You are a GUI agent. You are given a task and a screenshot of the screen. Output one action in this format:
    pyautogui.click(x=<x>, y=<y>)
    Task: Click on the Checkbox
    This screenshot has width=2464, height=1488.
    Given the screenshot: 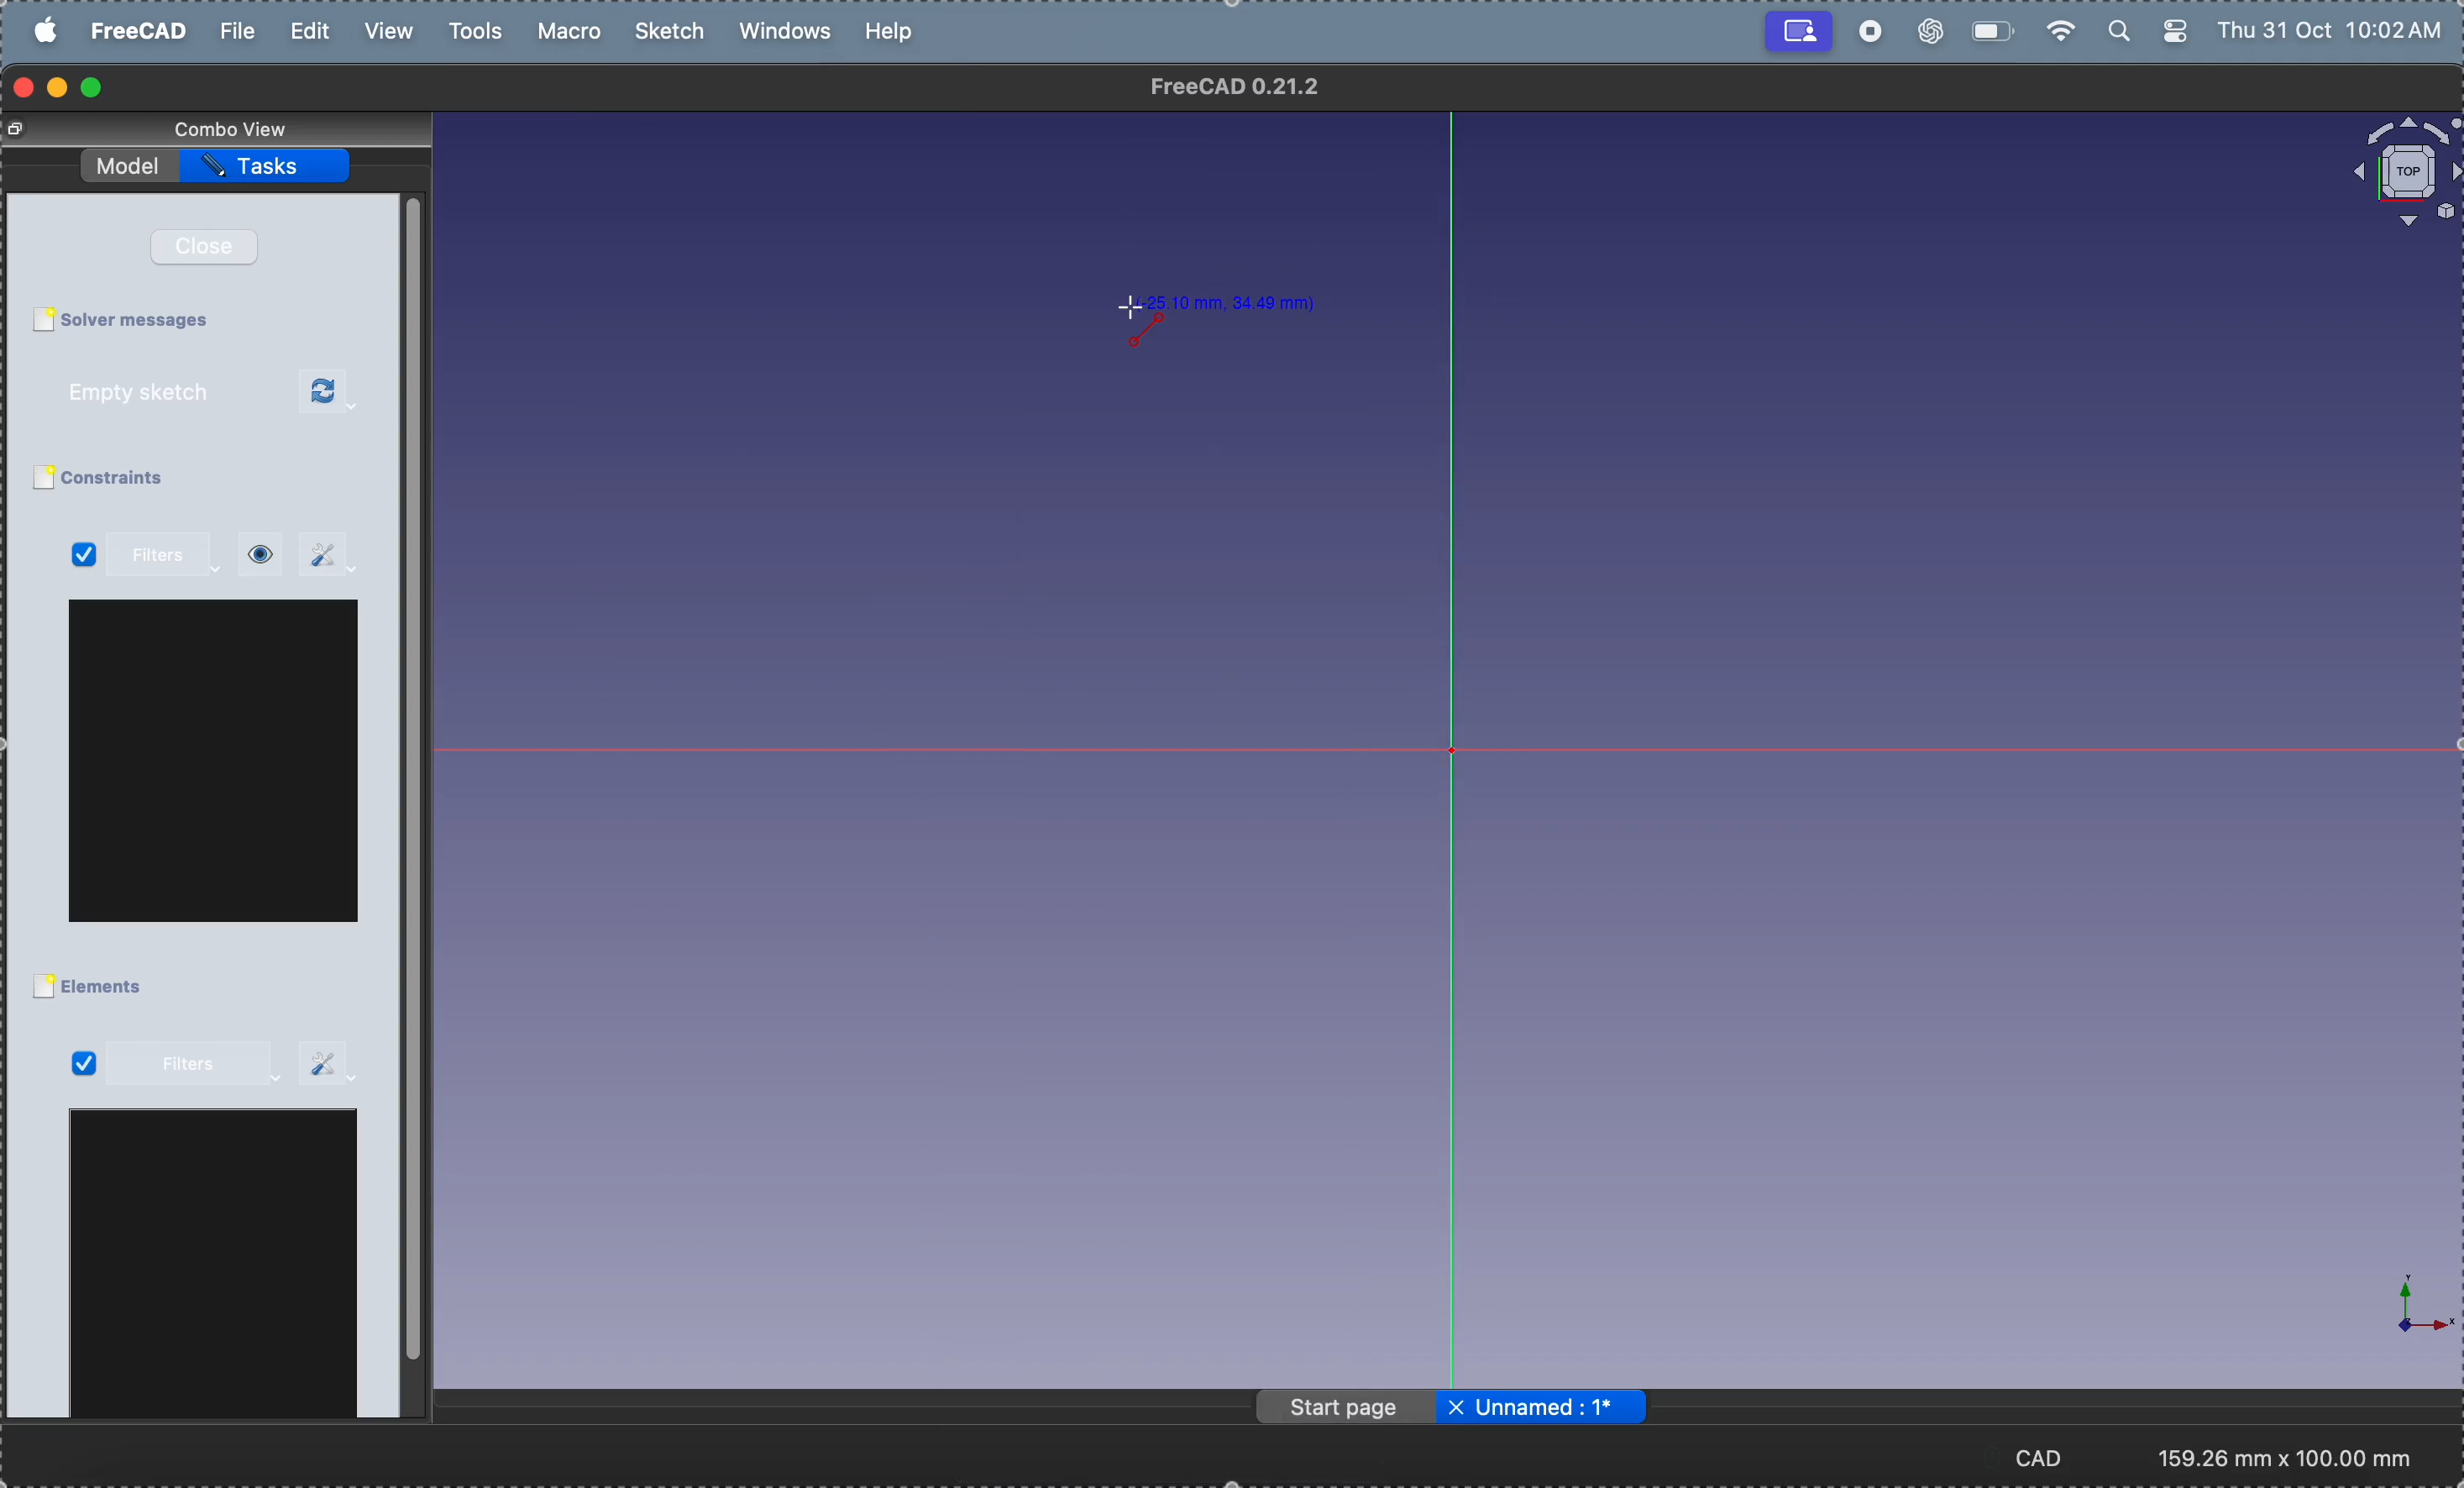 What is the action you would take?
    pyautogui.click(x=42, y=320)
    